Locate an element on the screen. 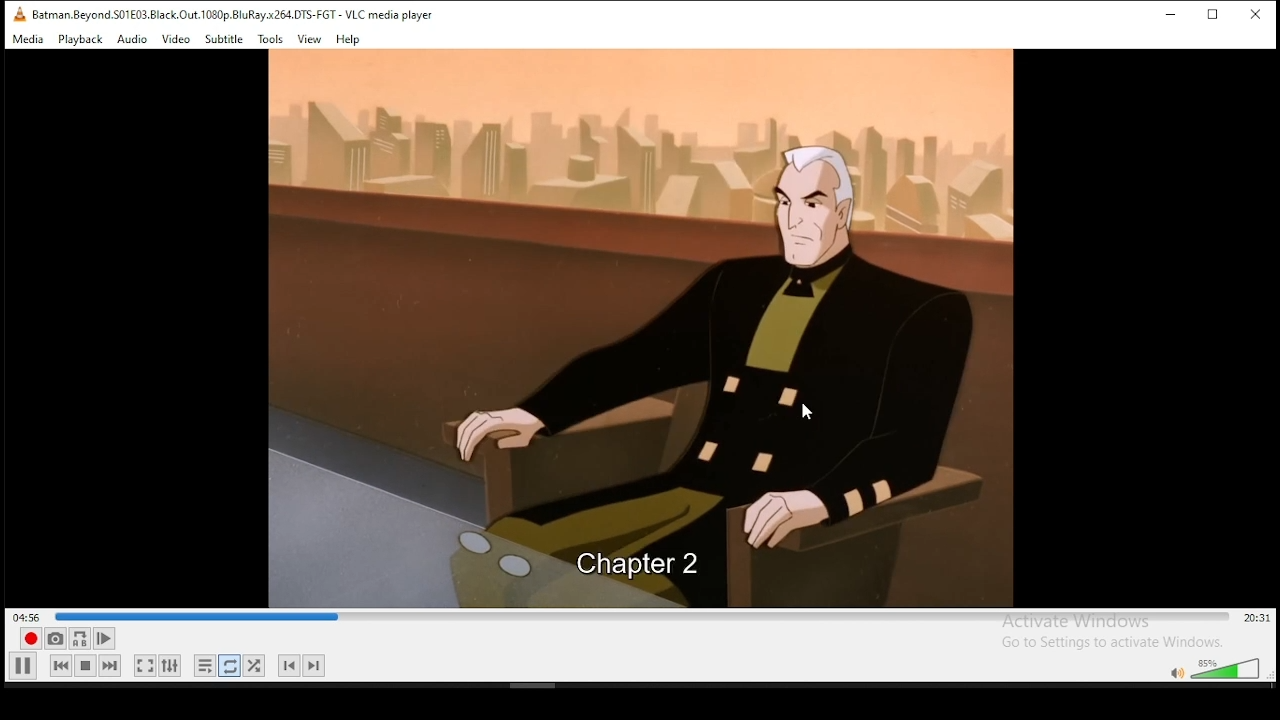  20:31 is located at coordinates (1255, 619).